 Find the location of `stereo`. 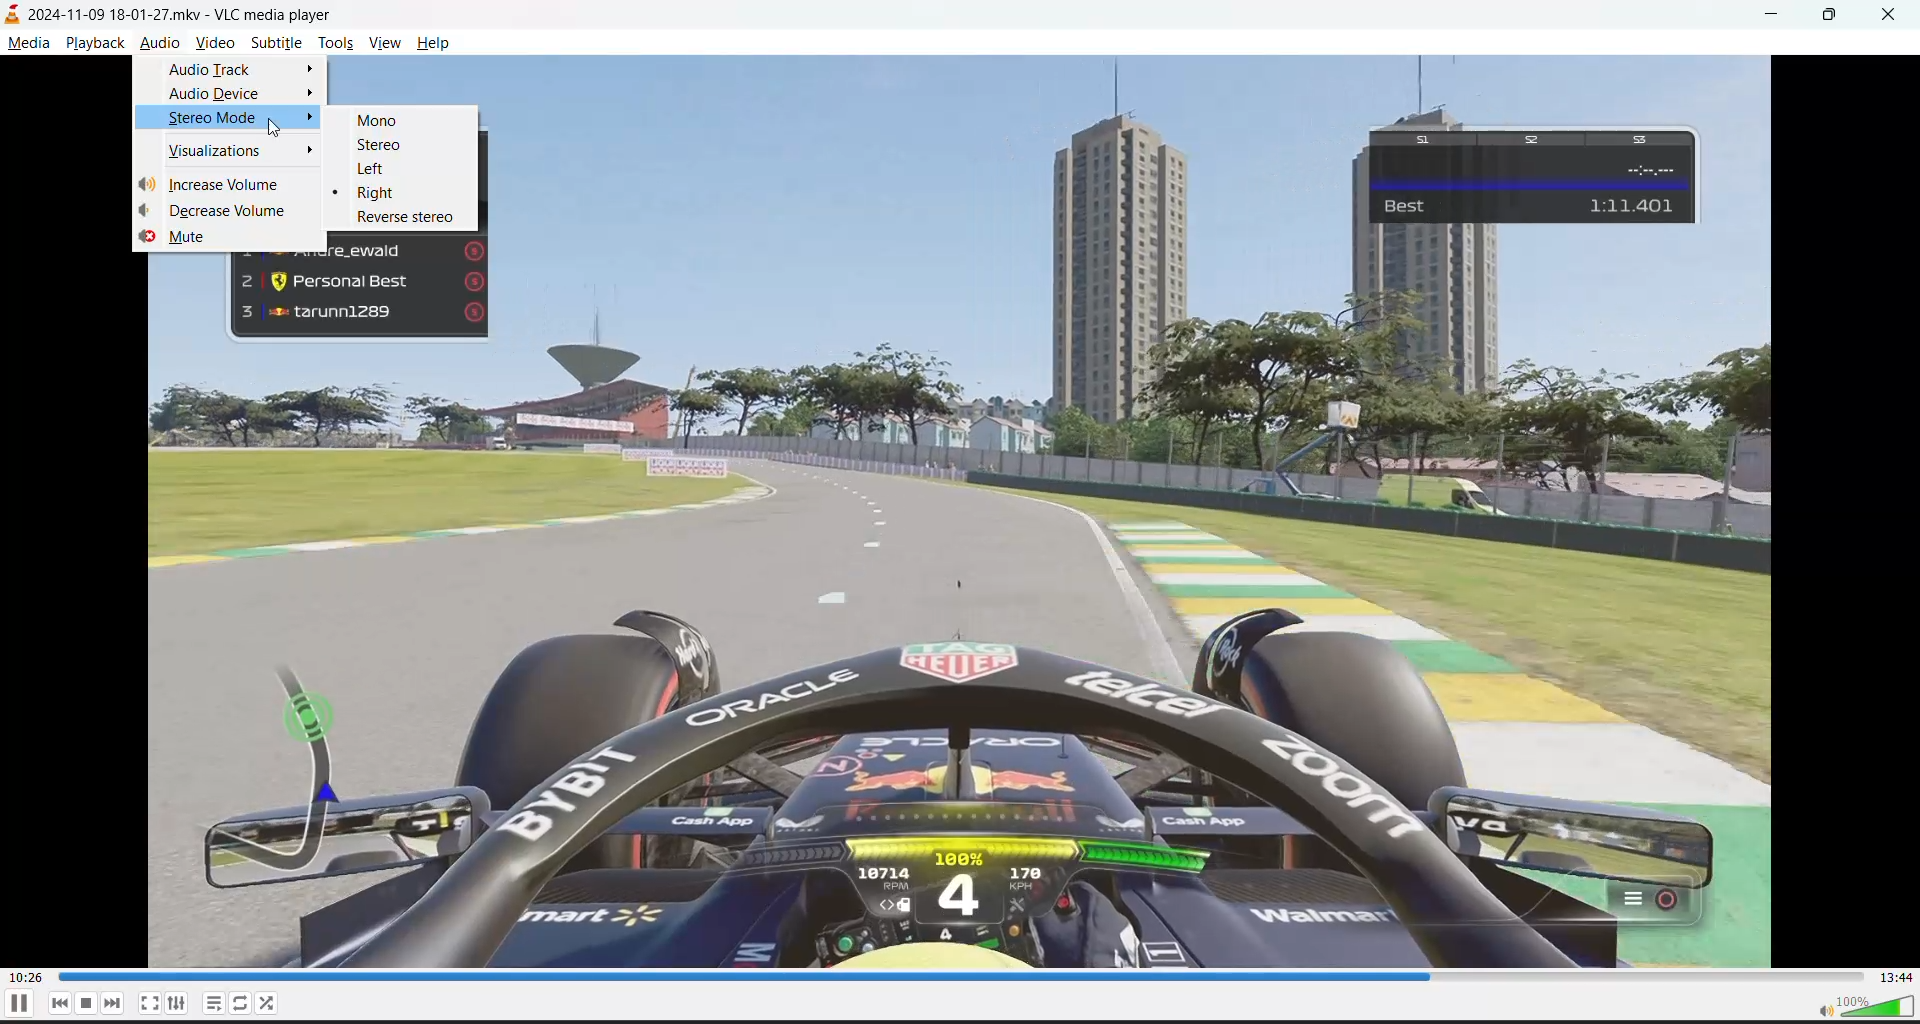

stereo is located at coordinates (385, 144).